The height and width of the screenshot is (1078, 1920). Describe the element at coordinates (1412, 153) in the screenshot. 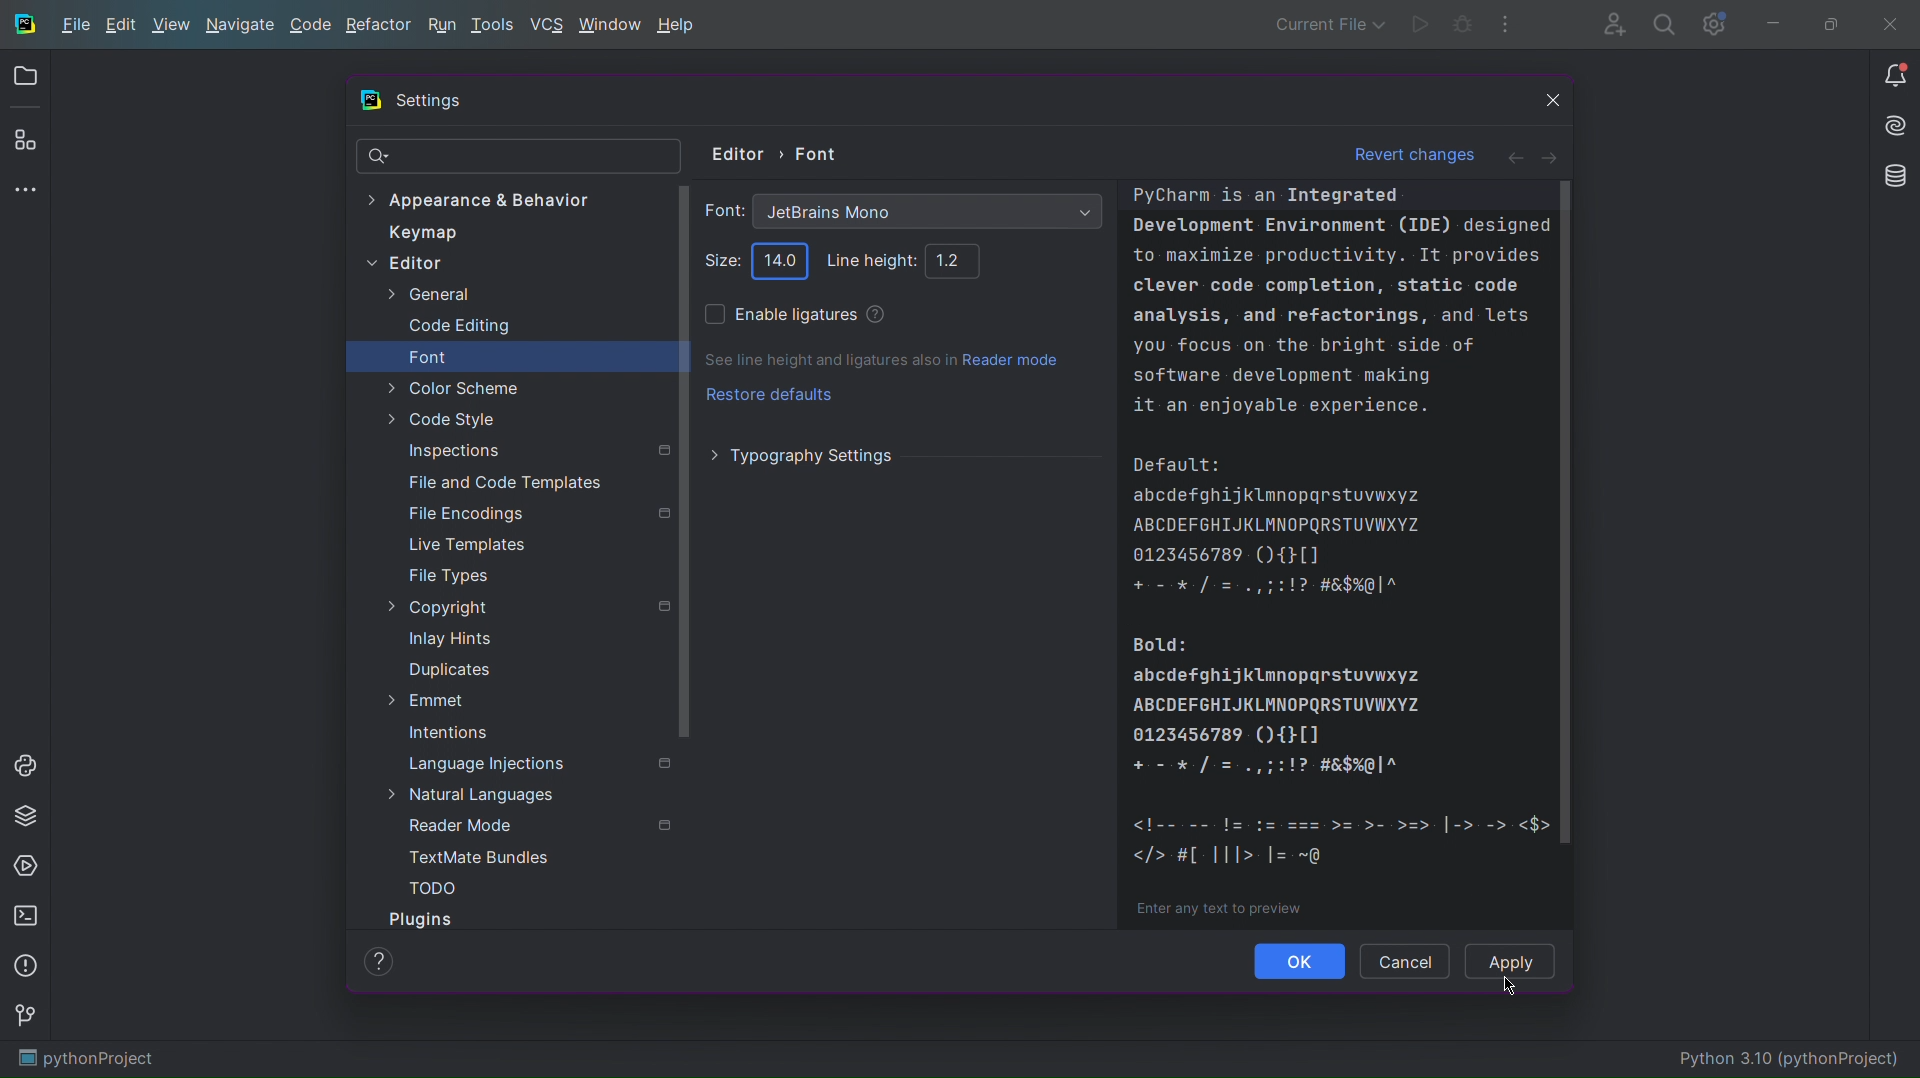

I see `Revert changes` at that location.